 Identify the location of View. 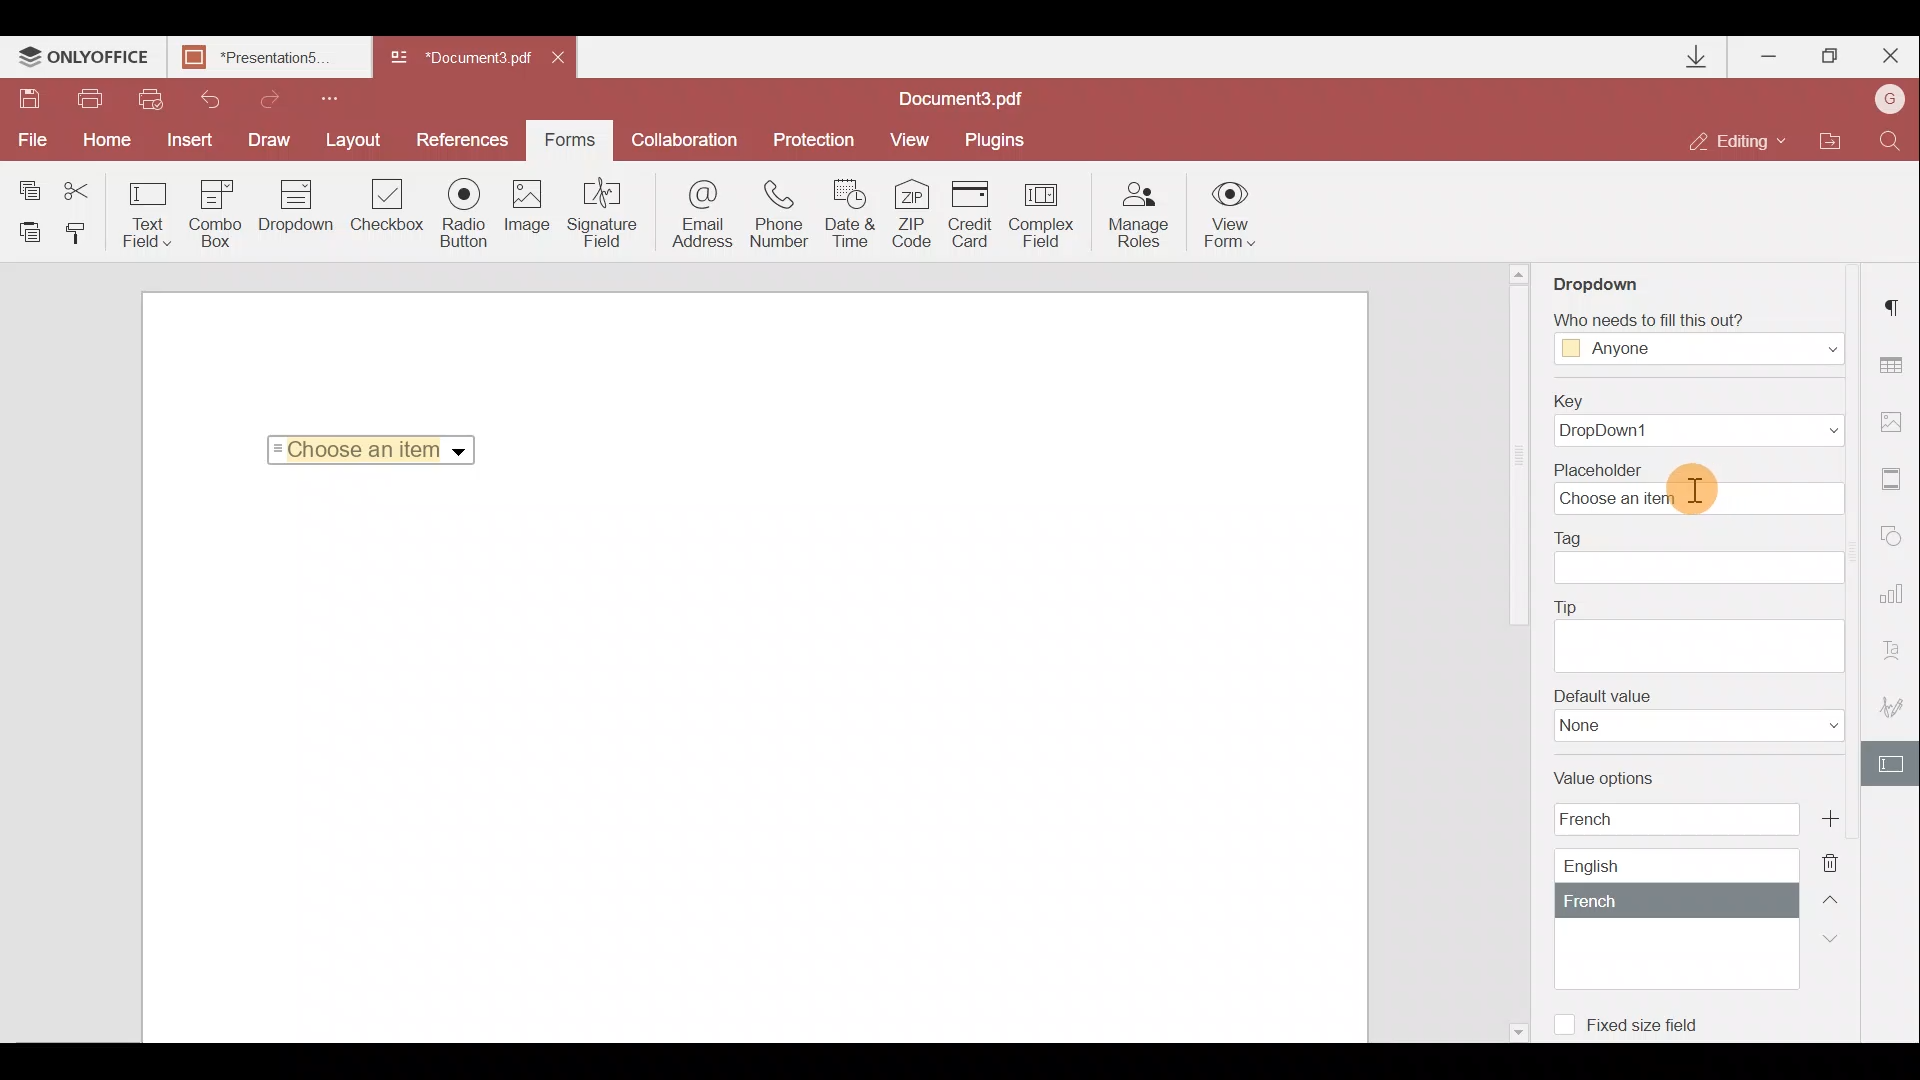
(910, 138).